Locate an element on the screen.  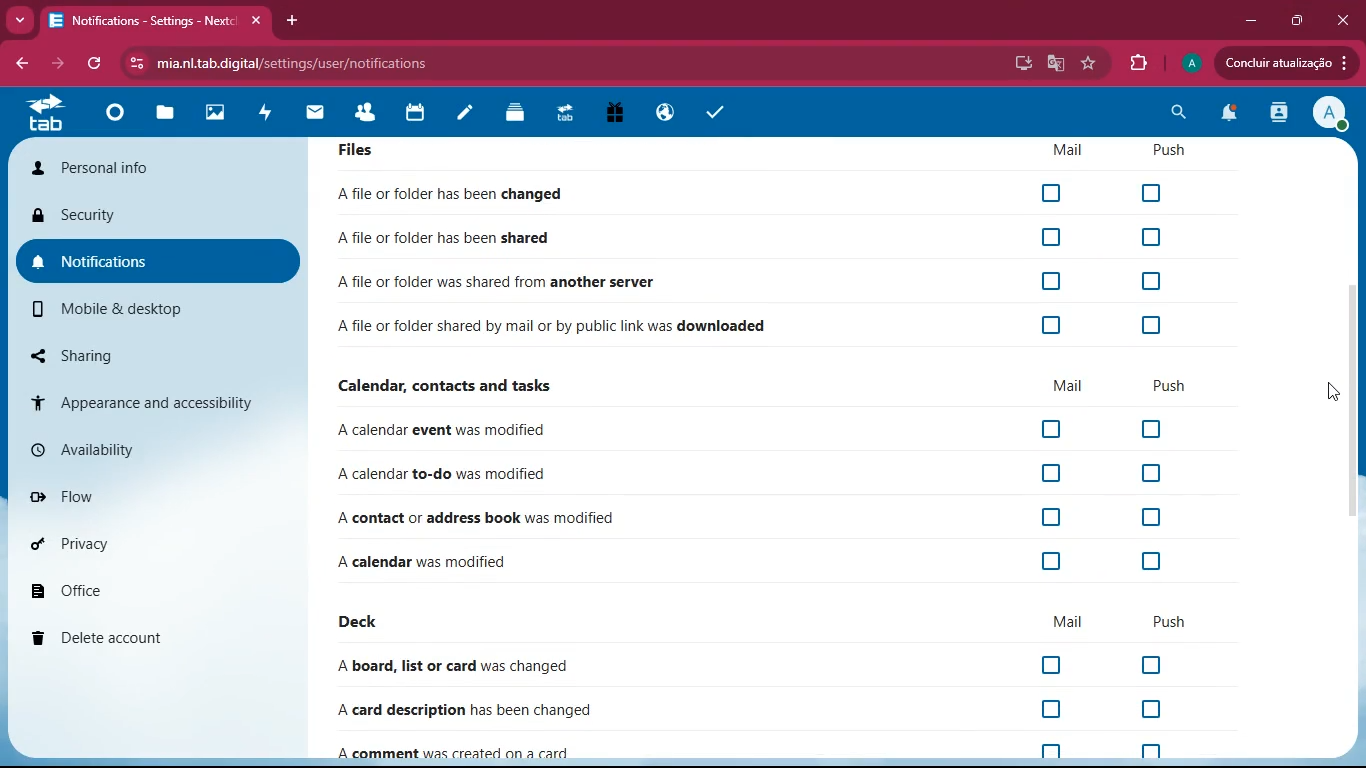
mobile is located at coordinates (142, 310).